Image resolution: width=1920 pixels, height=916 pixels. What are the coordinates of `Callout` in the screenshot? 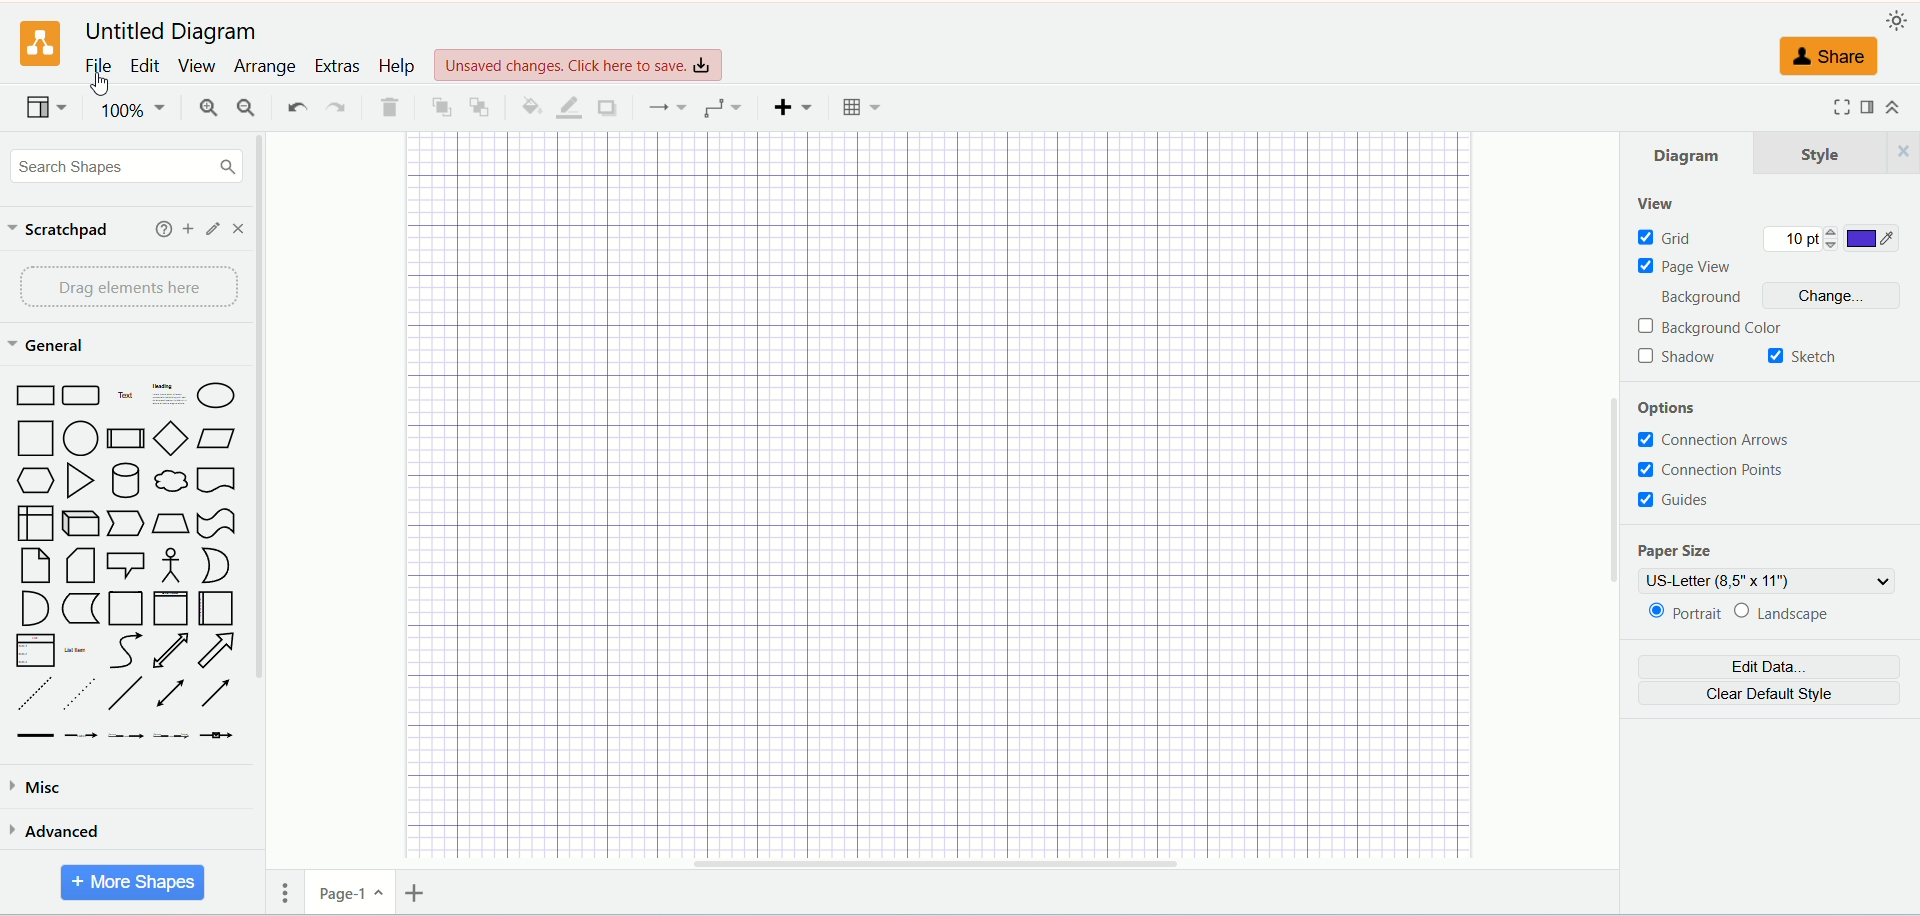 It's located at (127, 567).